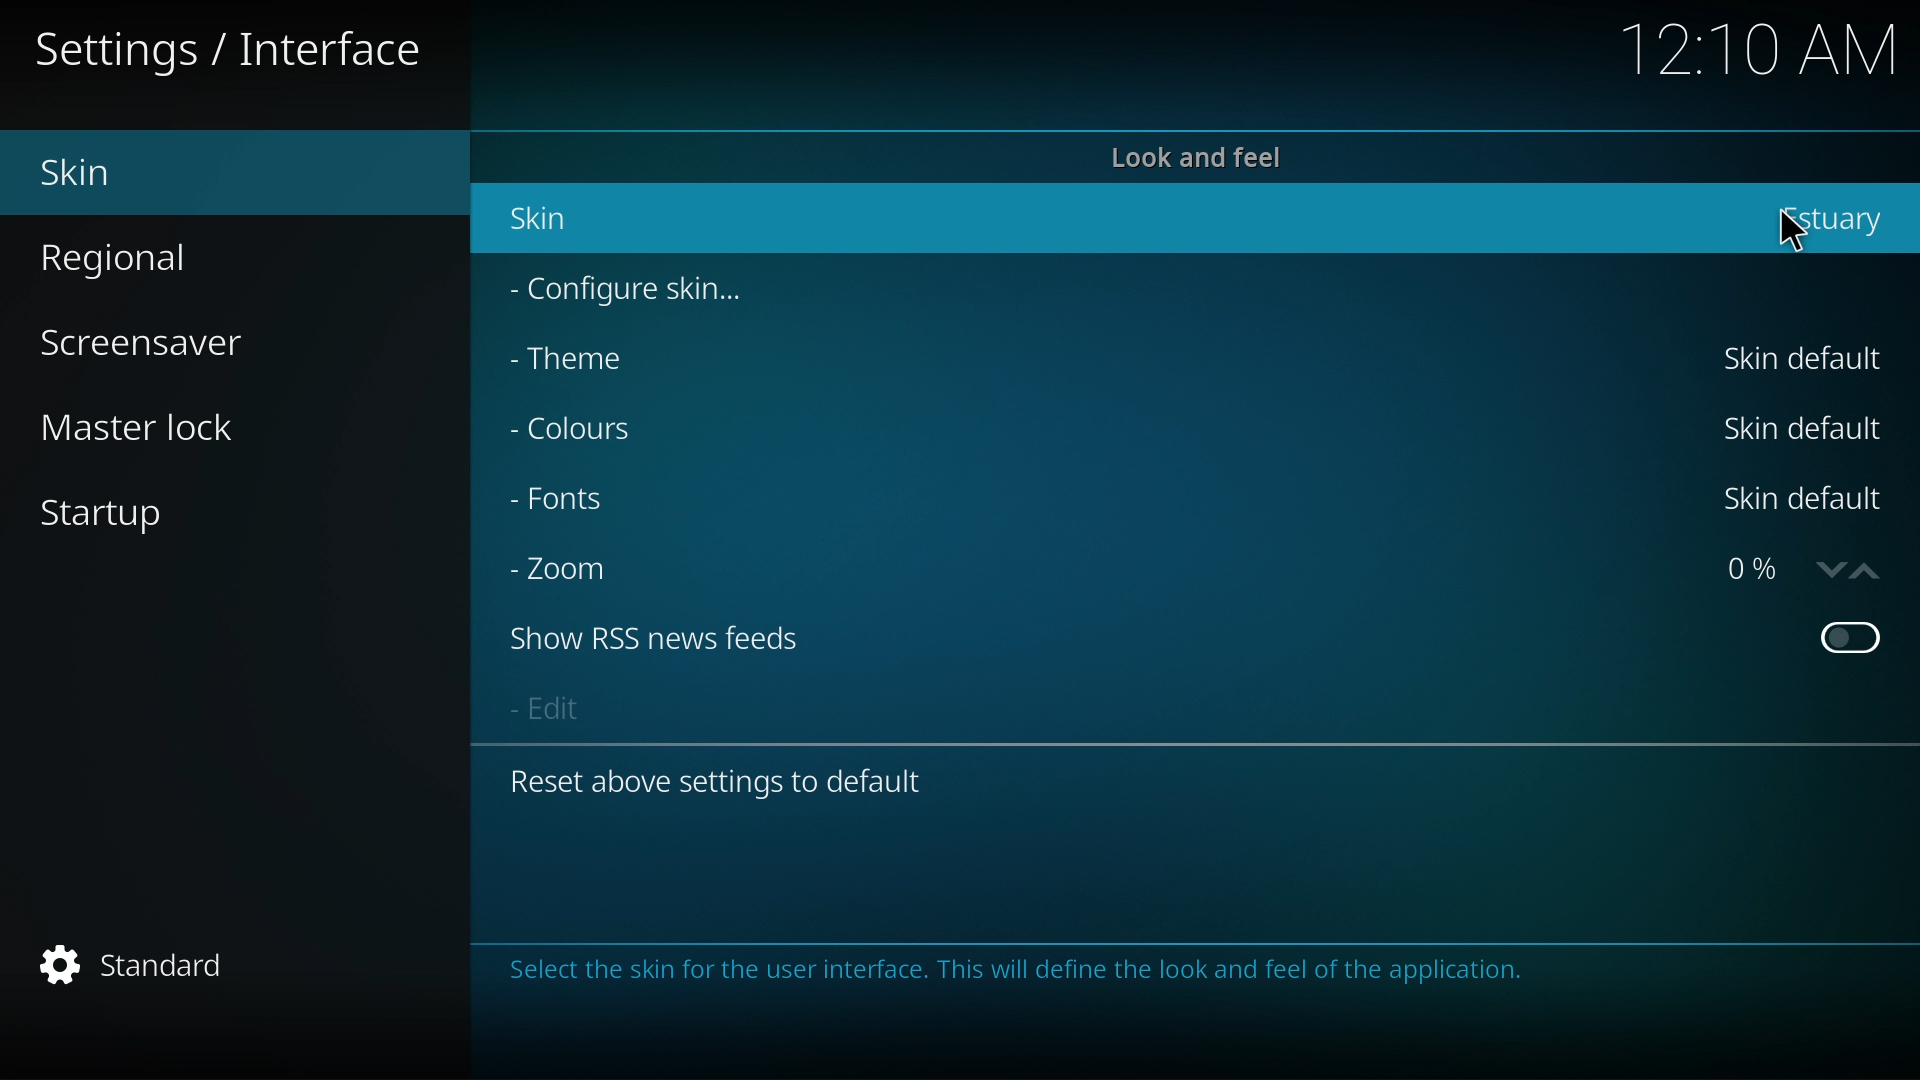 This screenshot has width=1920, height=1080. I want to click on Skin default, so click(1799, 432).